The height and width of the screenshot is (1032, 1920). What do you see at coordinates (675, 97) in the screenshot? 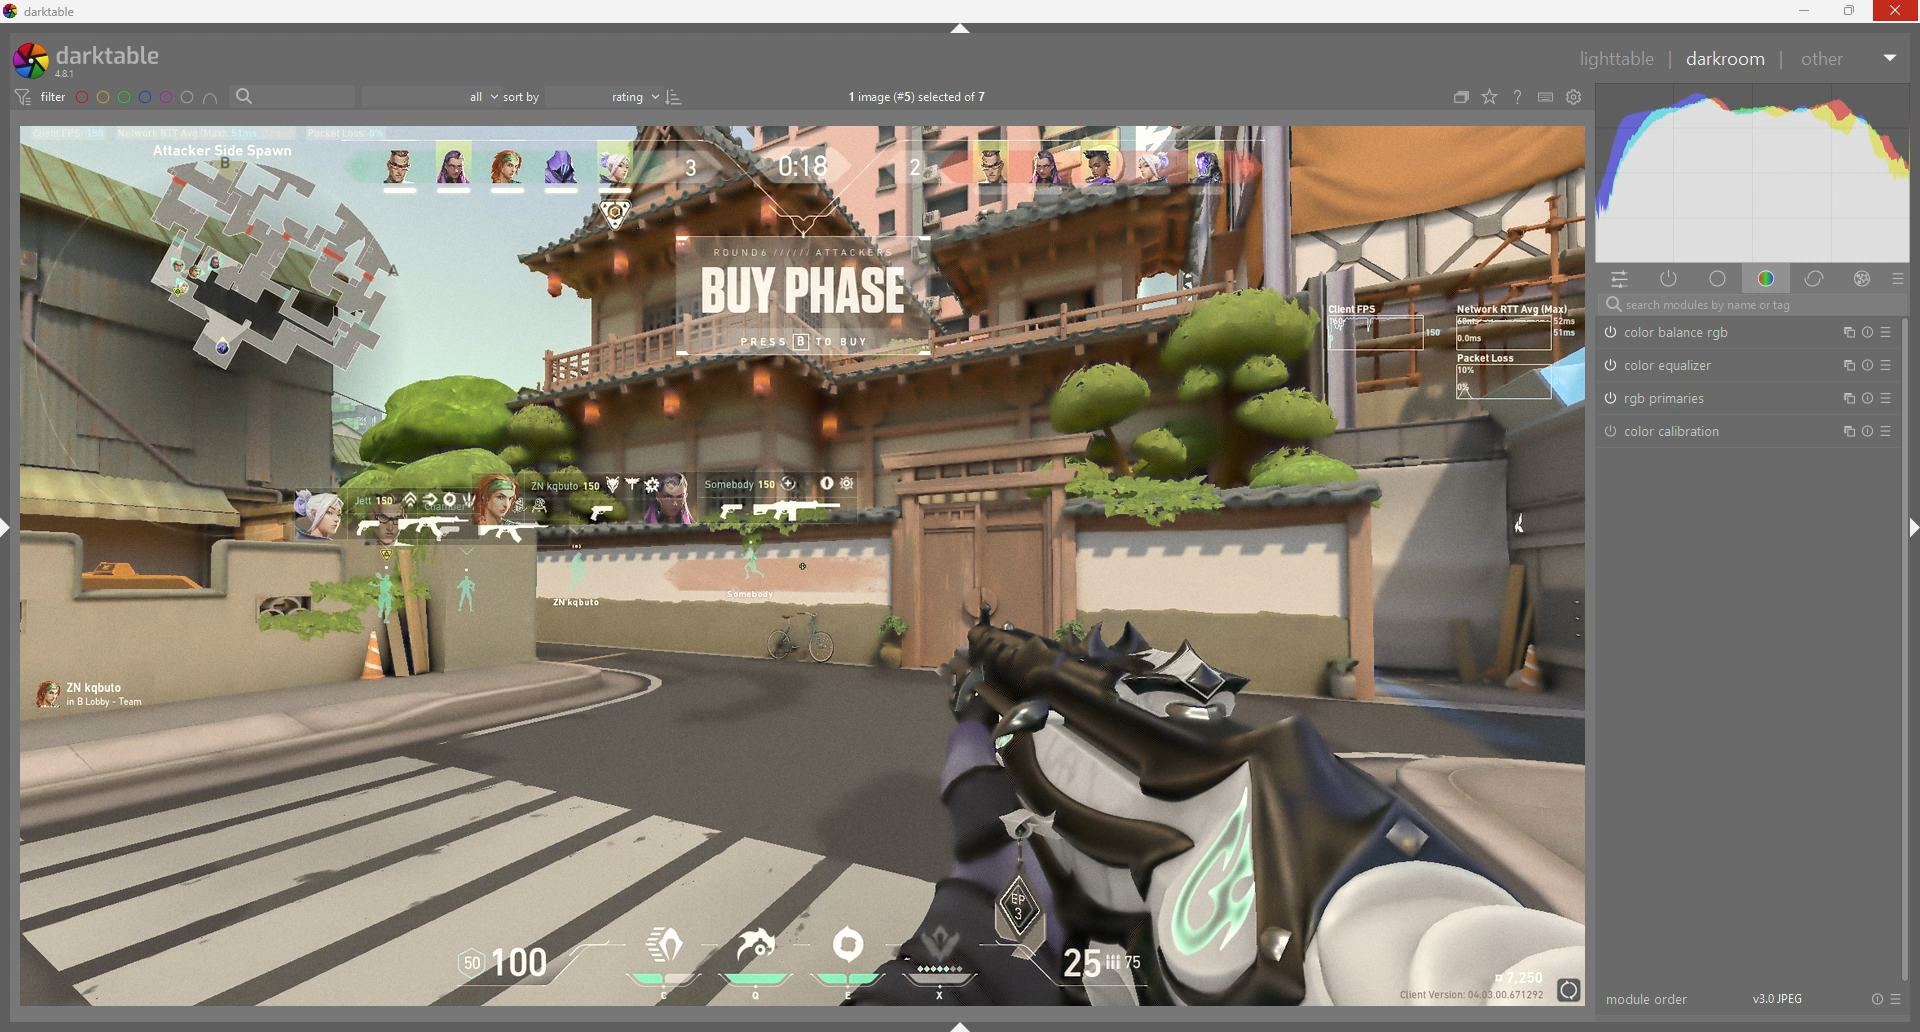
I see `reverse sort` at bounding box center [675, 97].